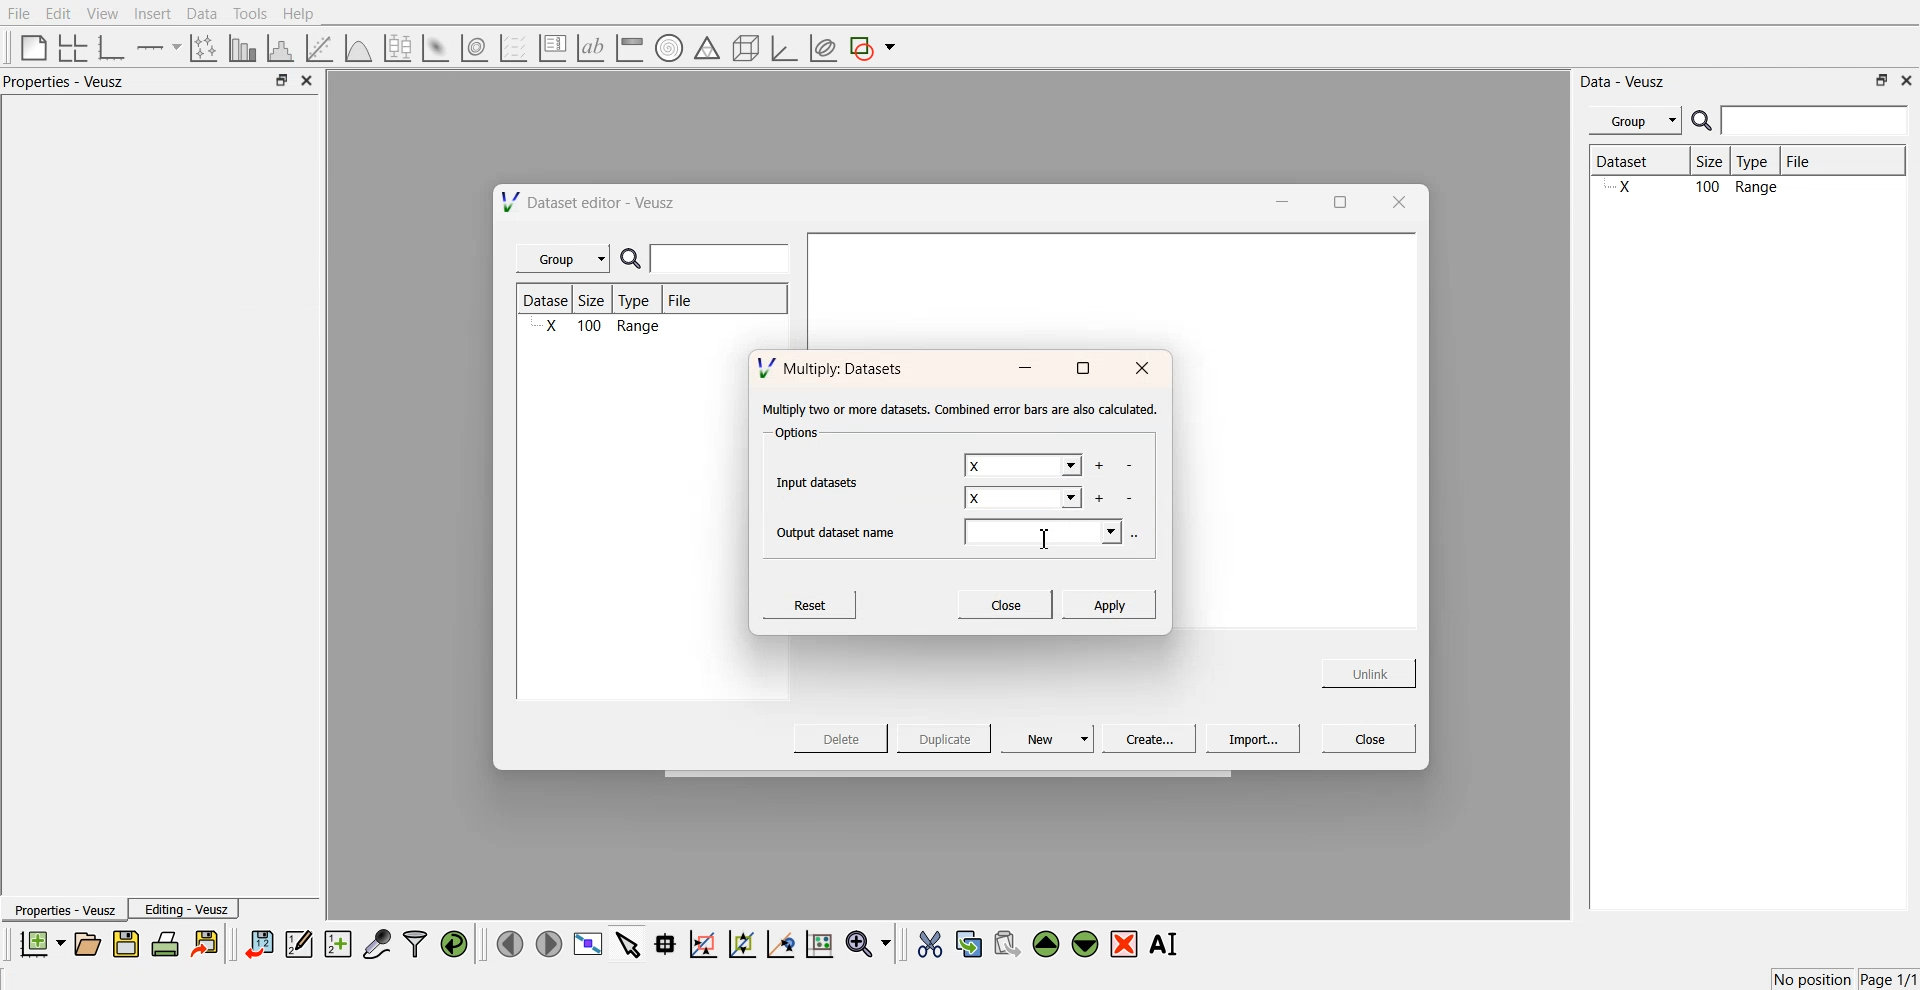 This screenshot has width=1920, height=990. I want to click on Edit, so click(59, 13).